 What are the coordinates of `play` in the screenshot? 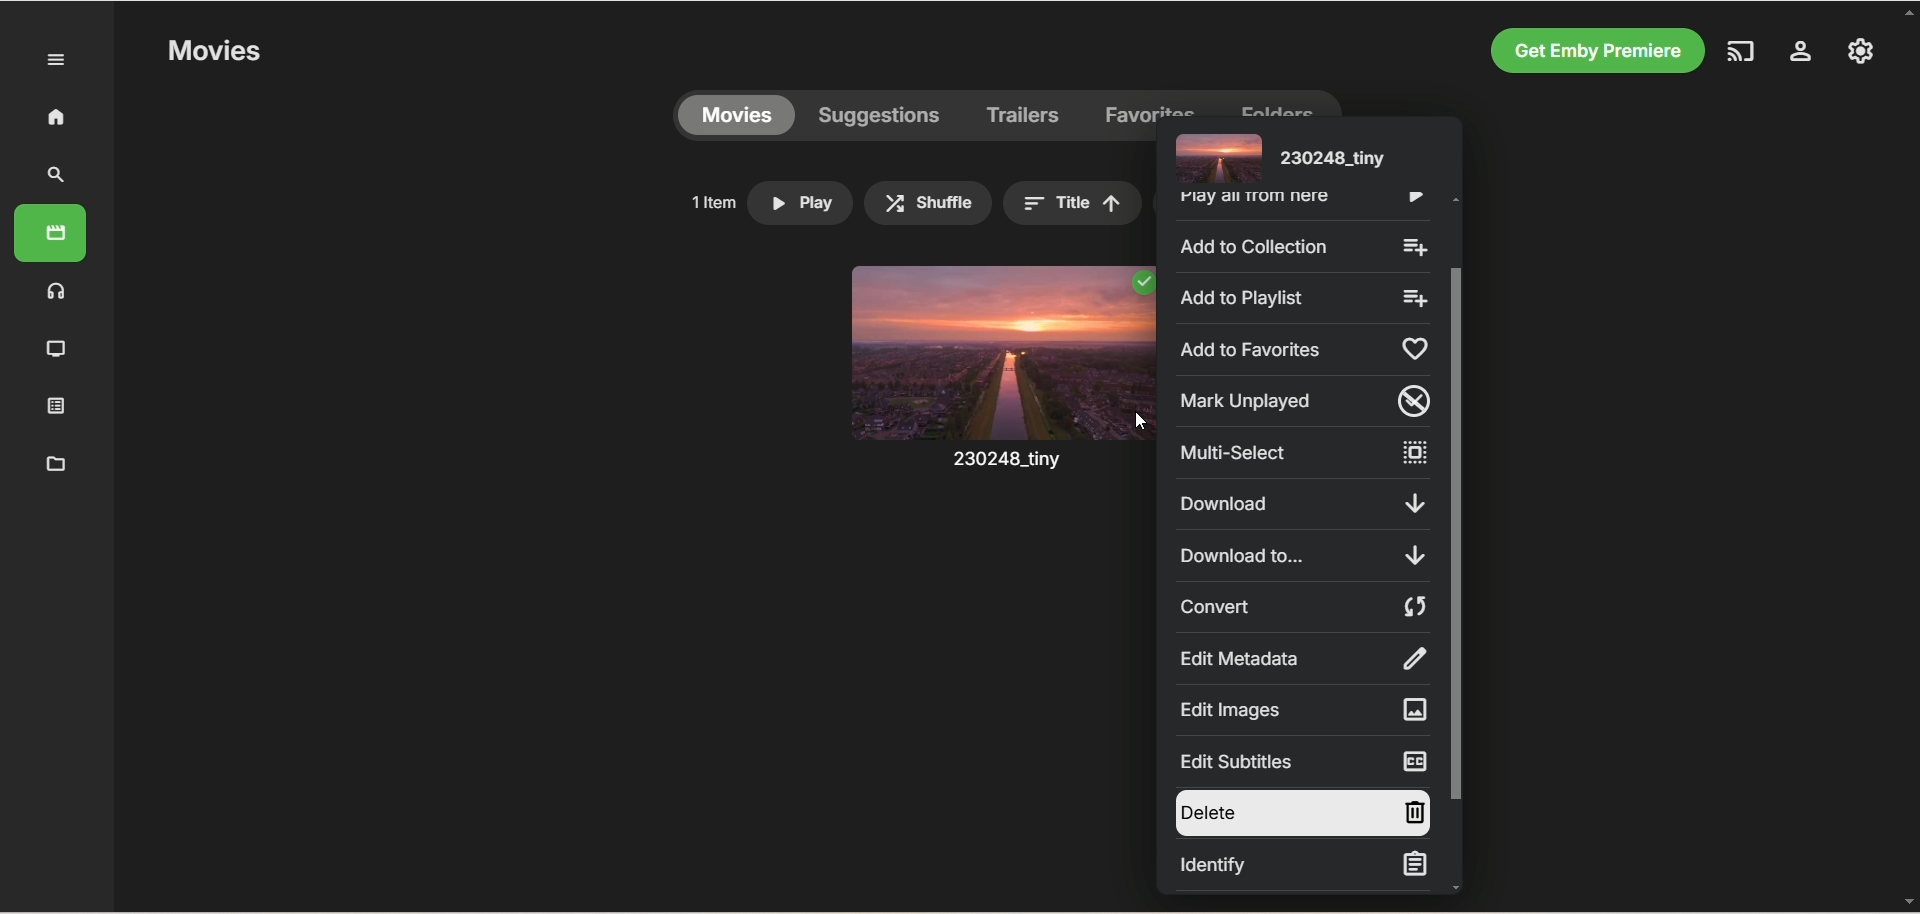 It's located at (800, 203).